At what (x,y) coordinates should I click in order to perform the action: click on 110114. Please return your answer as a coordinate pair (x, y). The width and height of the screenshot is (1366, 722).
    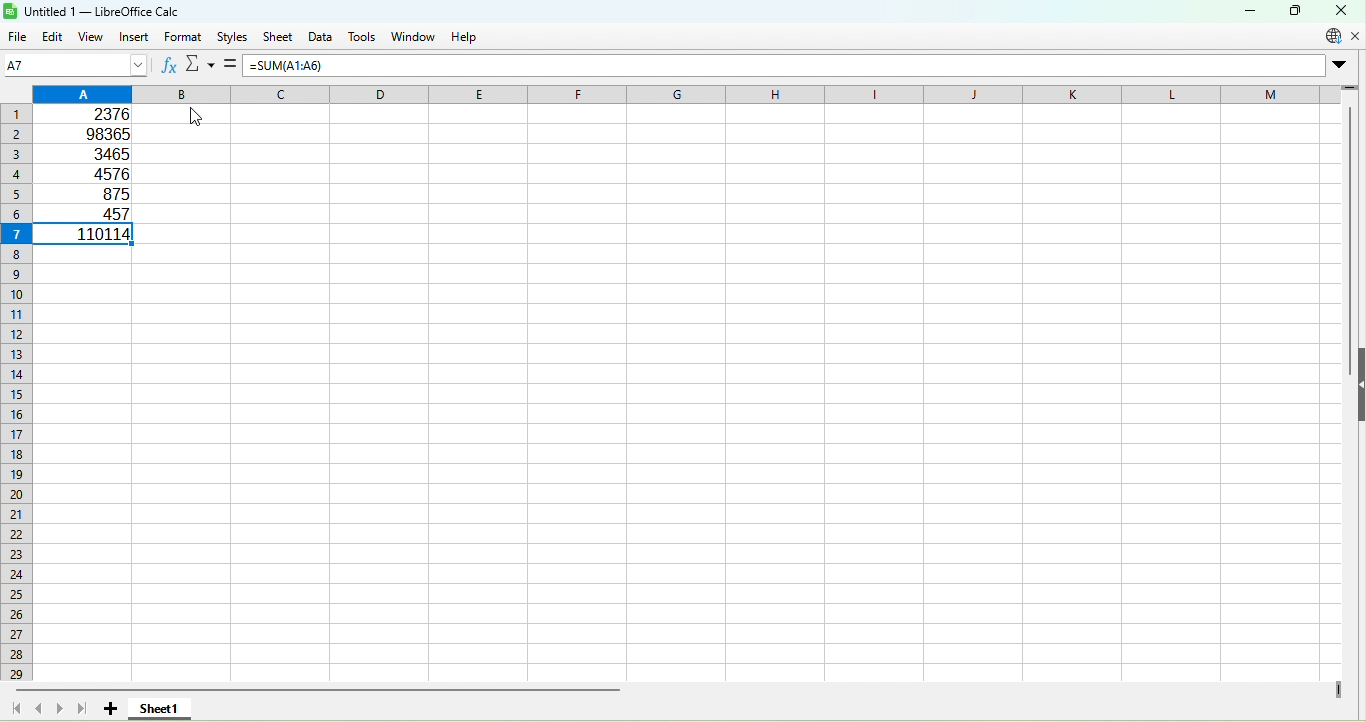
    Looking at the image, I should click on (87, 235).